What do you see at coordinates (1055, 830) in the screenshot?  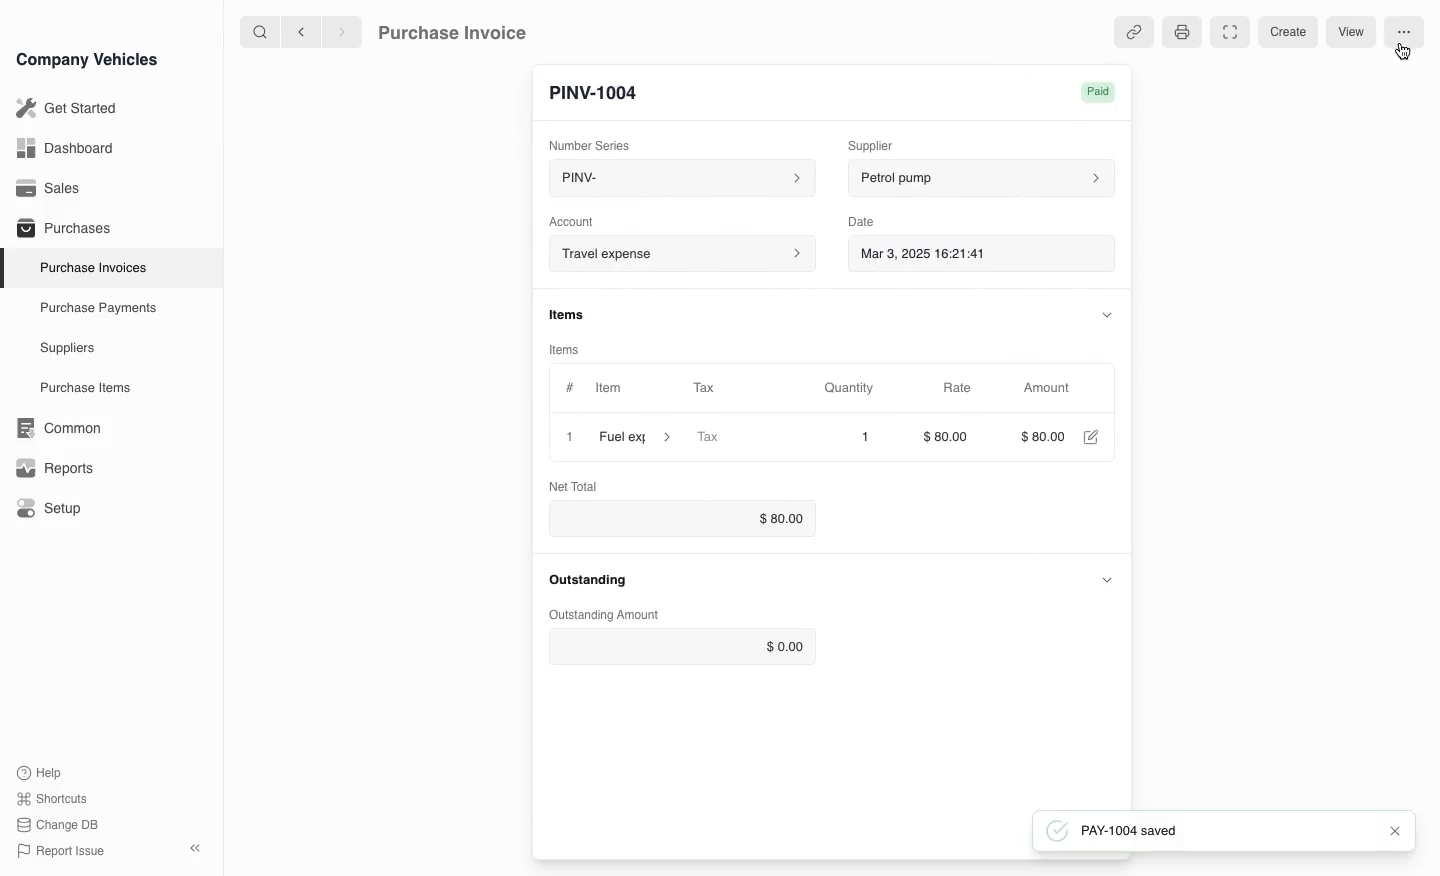 I see `tick mark` at bounding box center [1055, 830].